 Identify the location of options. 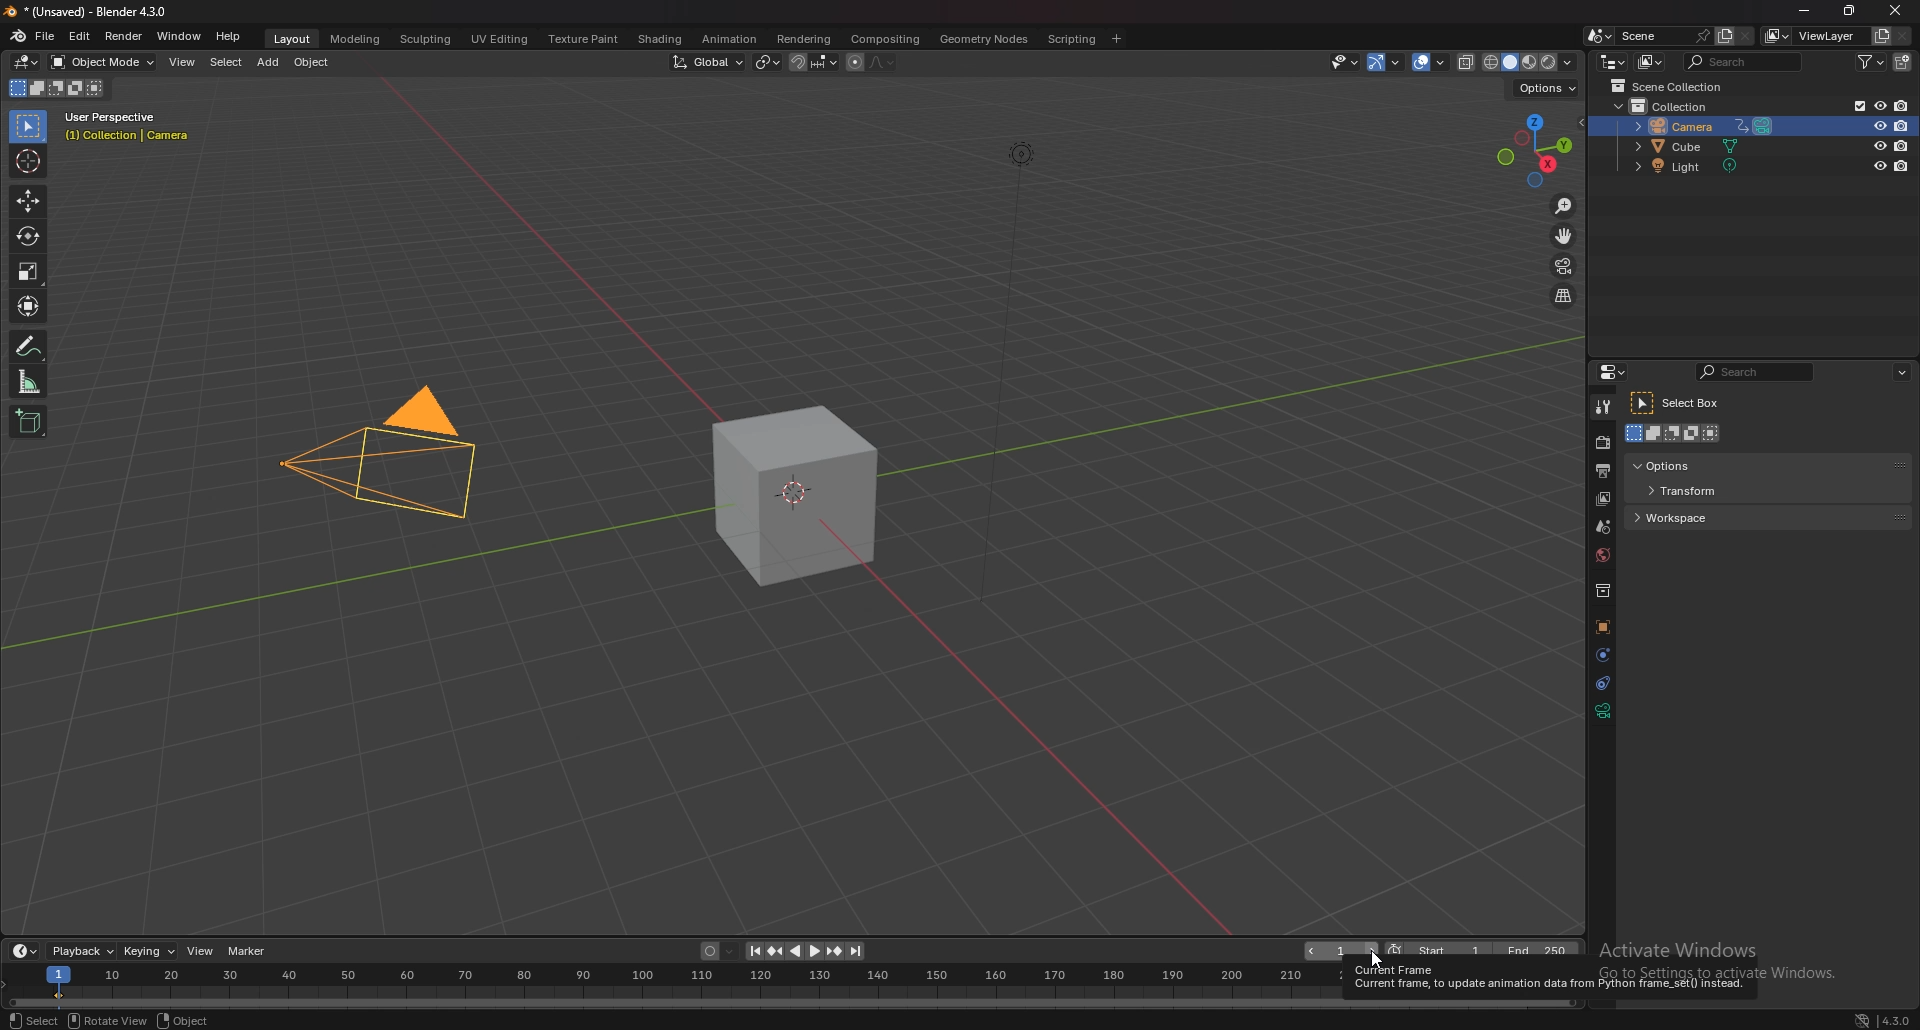
(1548, 88).